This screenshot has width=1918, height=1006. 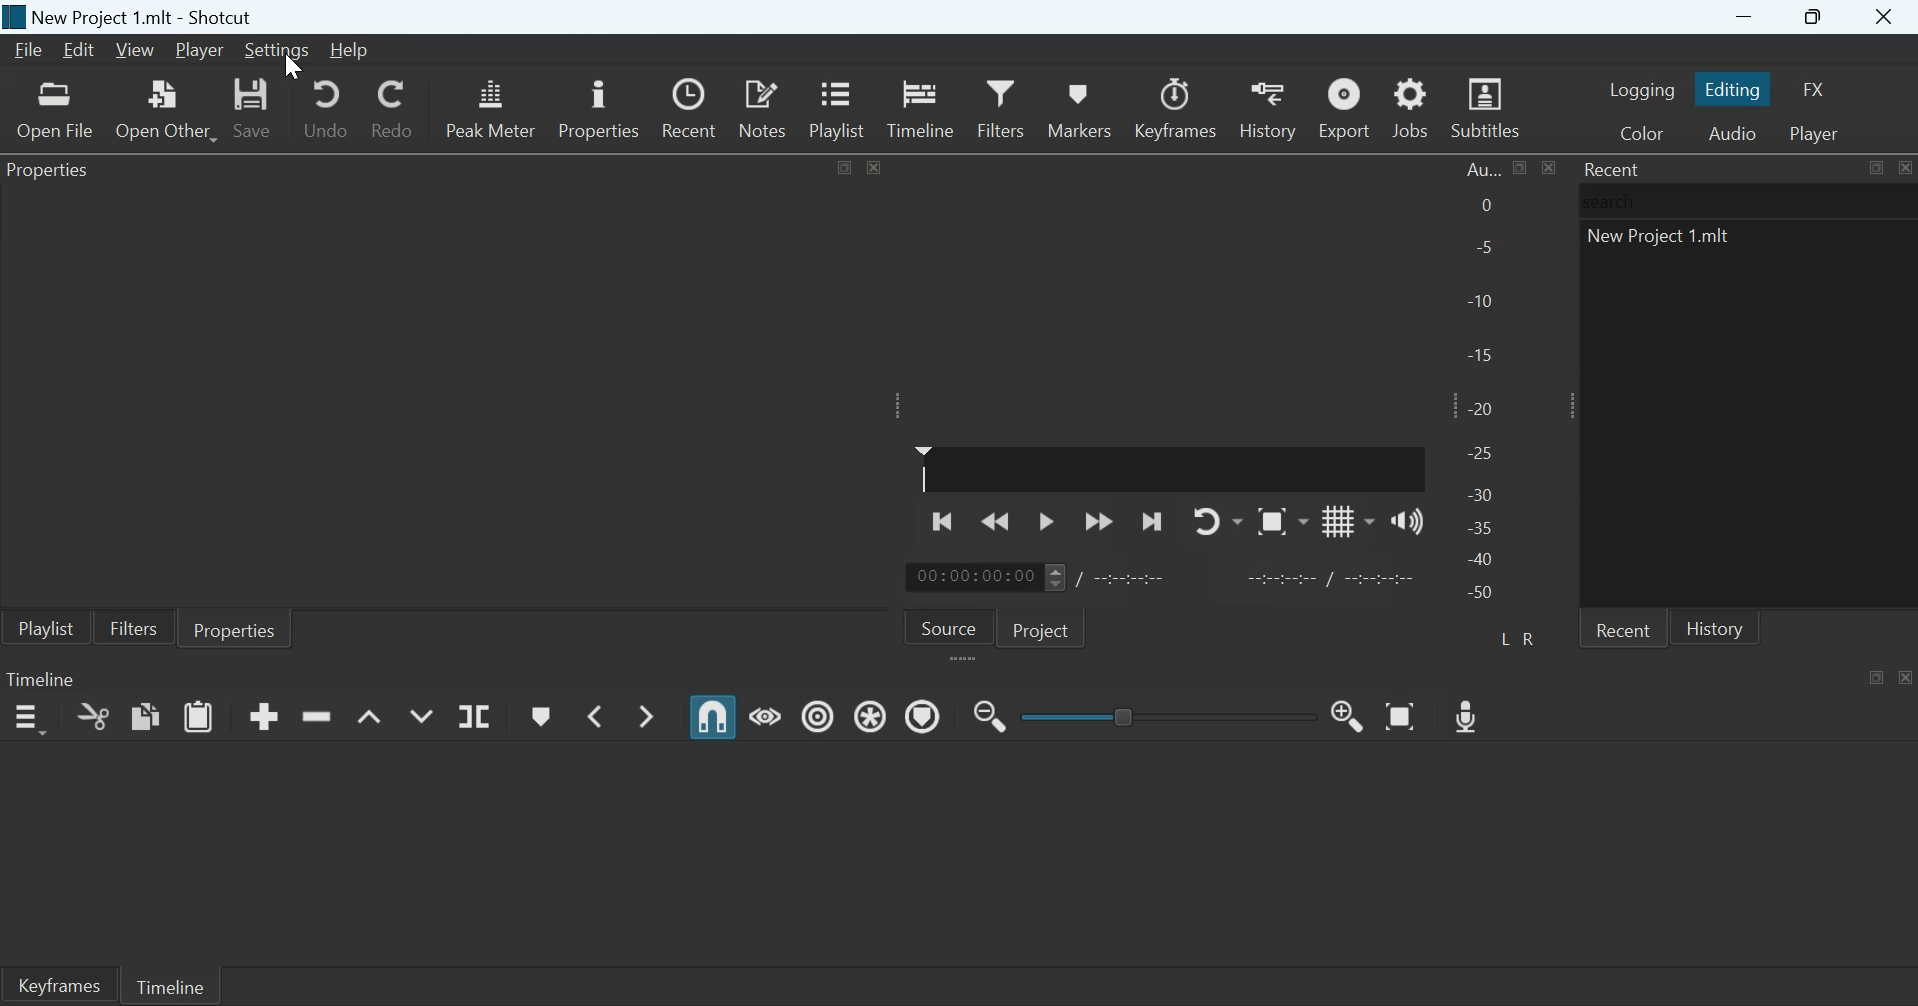 I want to click on new project 1.mlt, so click(x=1664, y=241).